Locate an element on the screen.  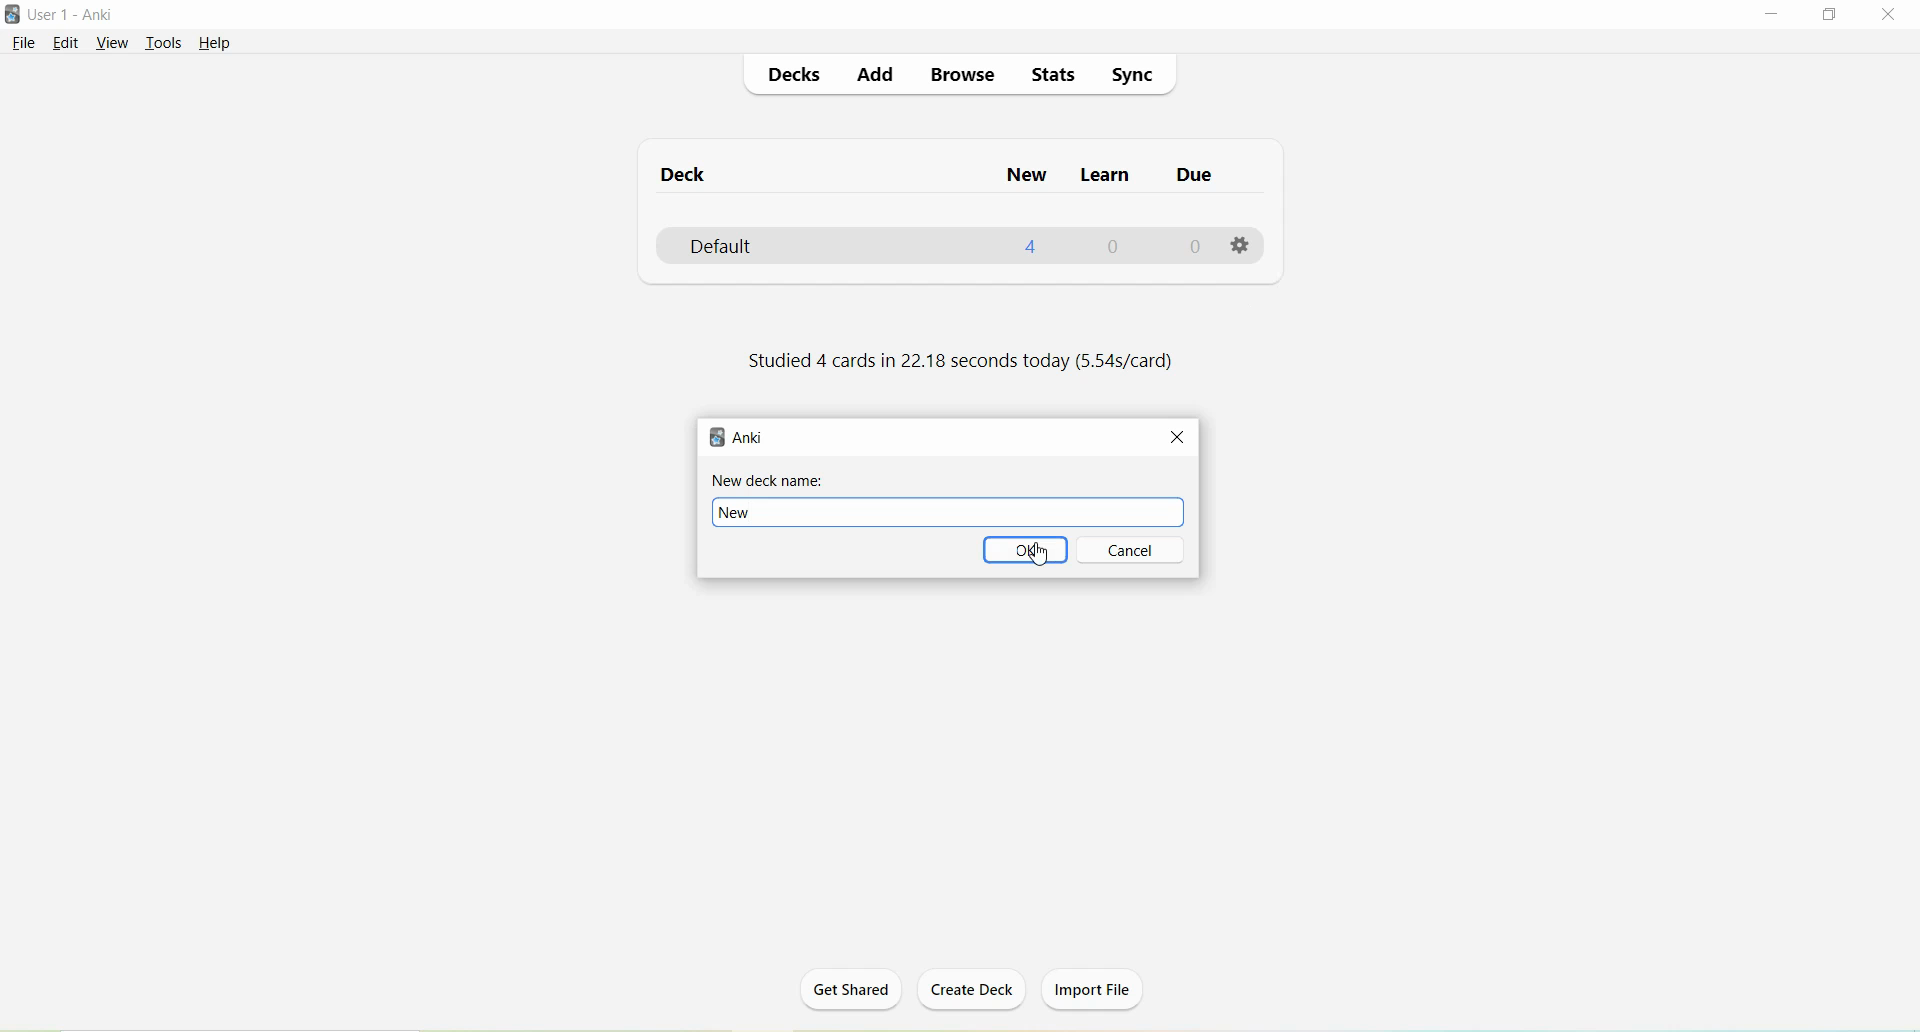
Default is located at coordinates (754, 246).